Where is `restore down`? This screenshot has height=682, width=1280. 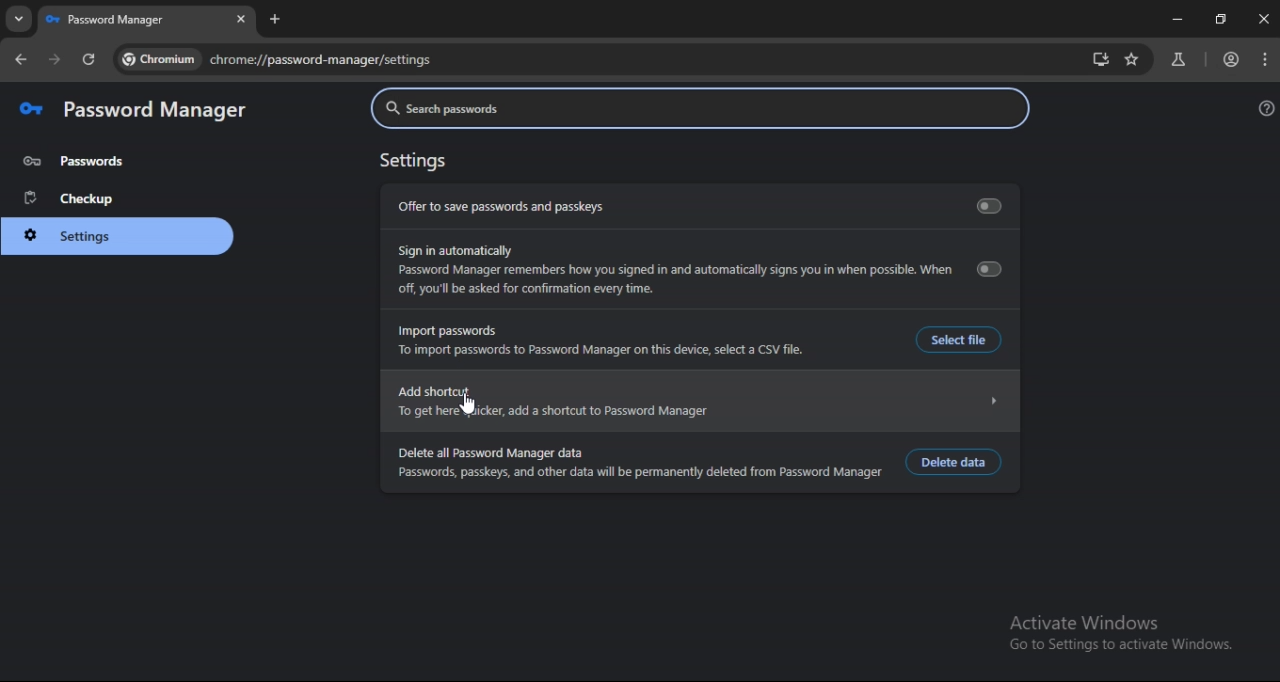
restore down is located at coordinates (1218, 19).